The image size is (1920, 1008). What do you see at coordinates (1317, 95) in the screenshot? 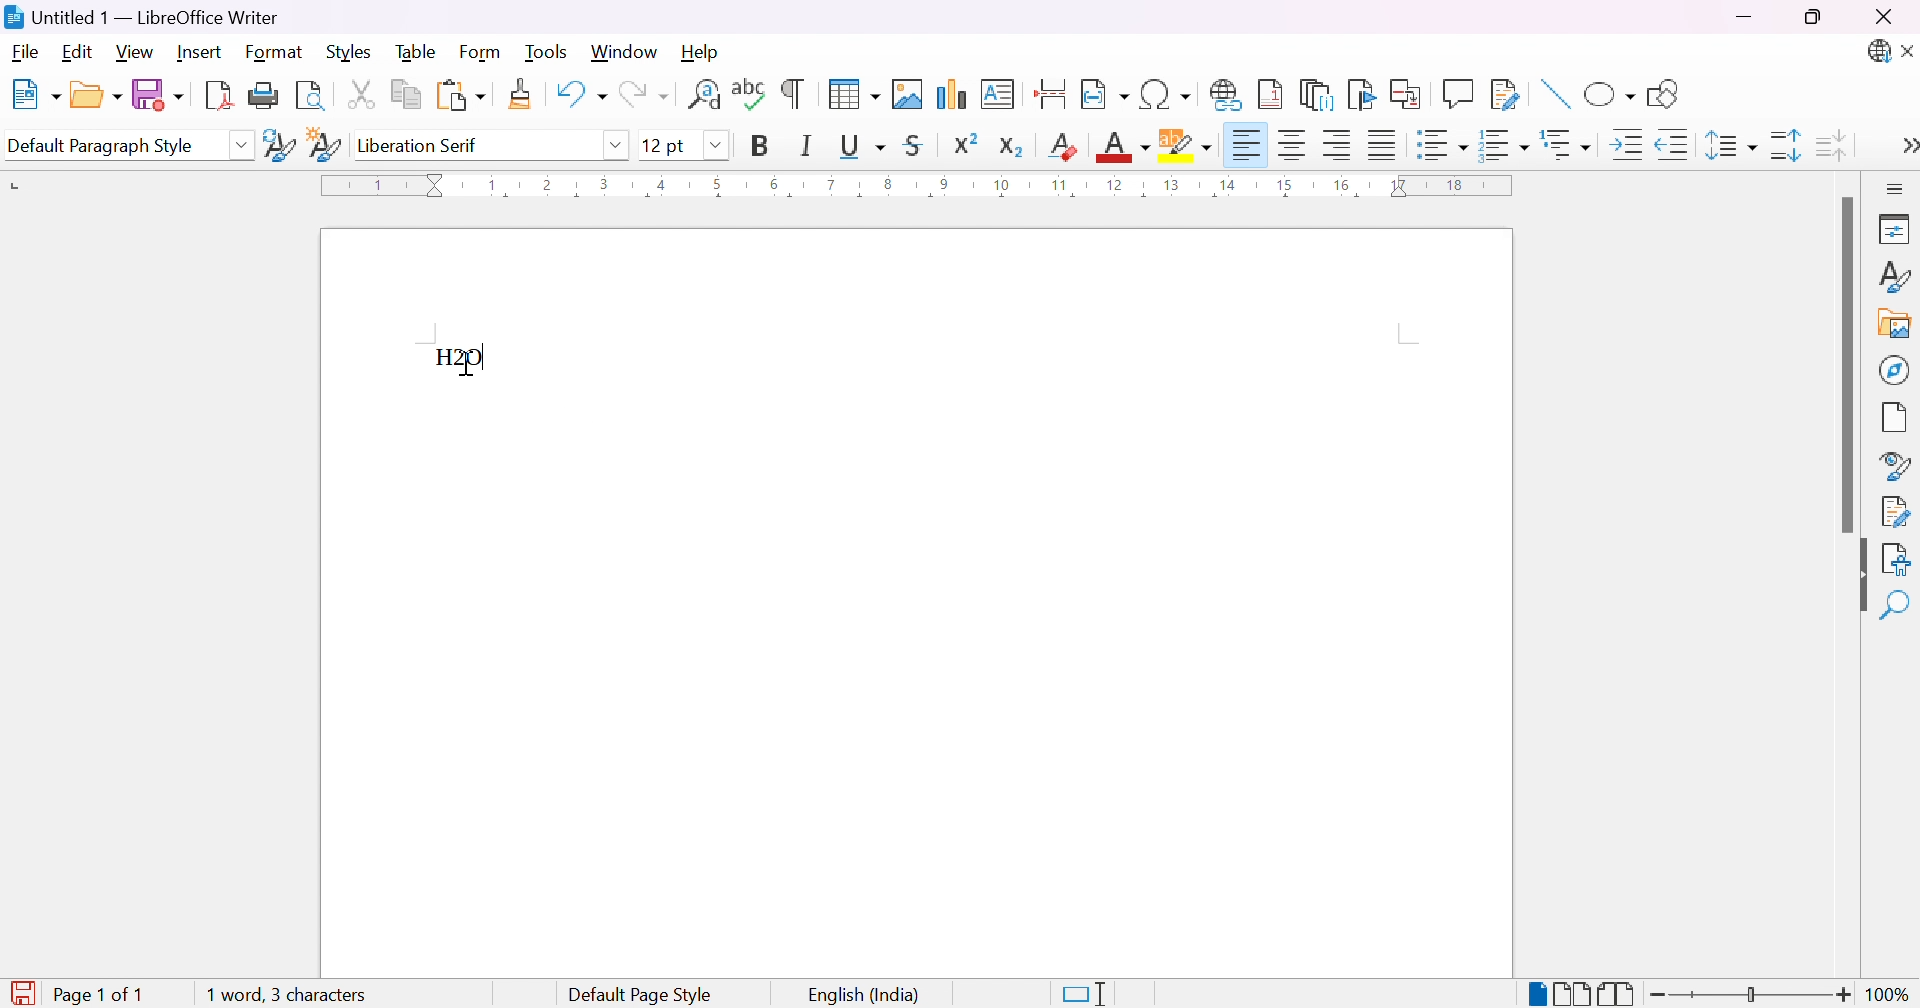
I see `Insert endnote` at bounding box center [1317, 95].